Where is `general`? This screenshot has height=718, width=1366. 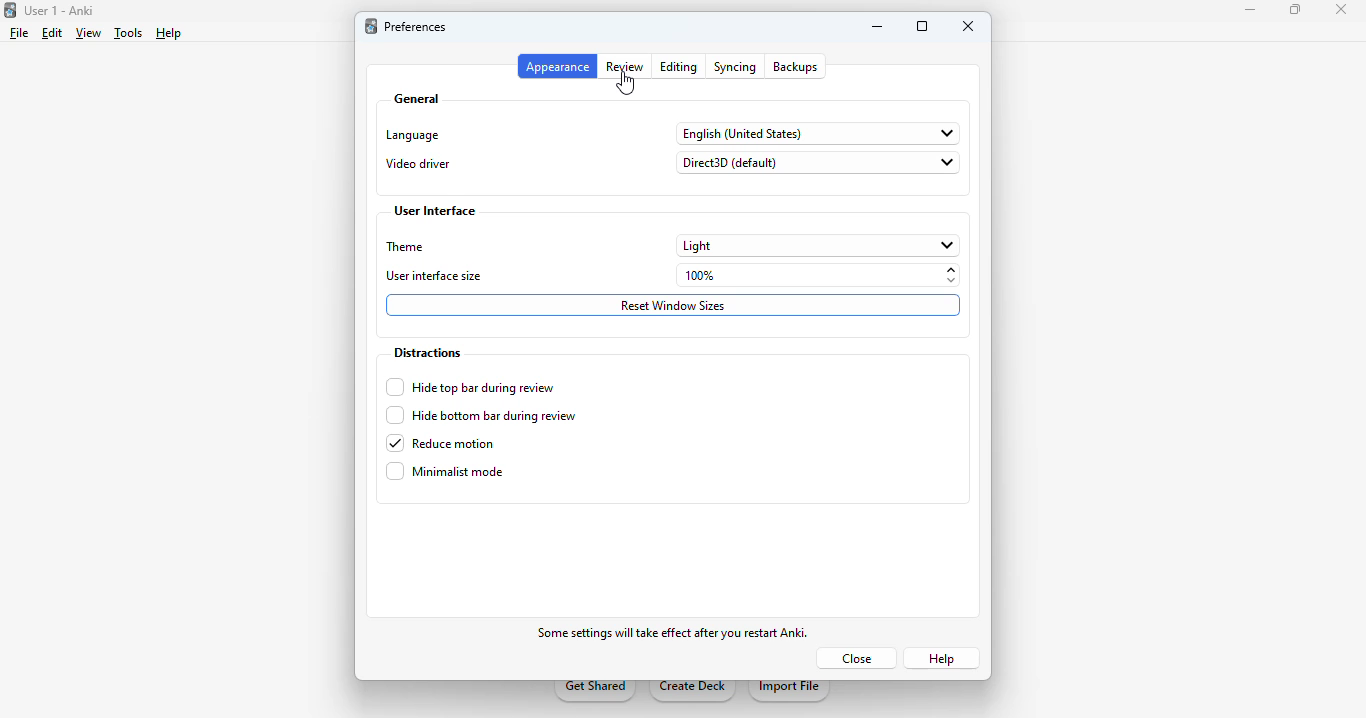 general is located at coordinates (417, 98).